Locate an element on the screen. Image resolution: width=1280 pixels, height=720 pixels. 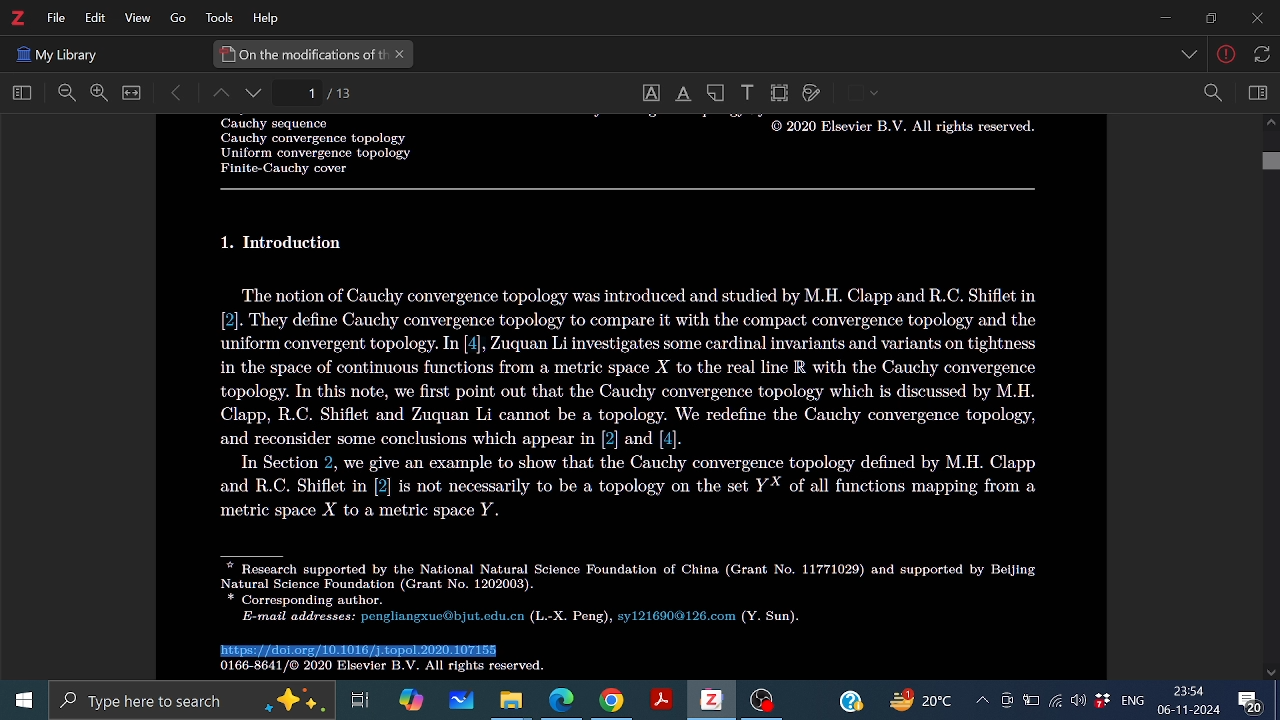
OBS studio is located at coordinates (762, 702).